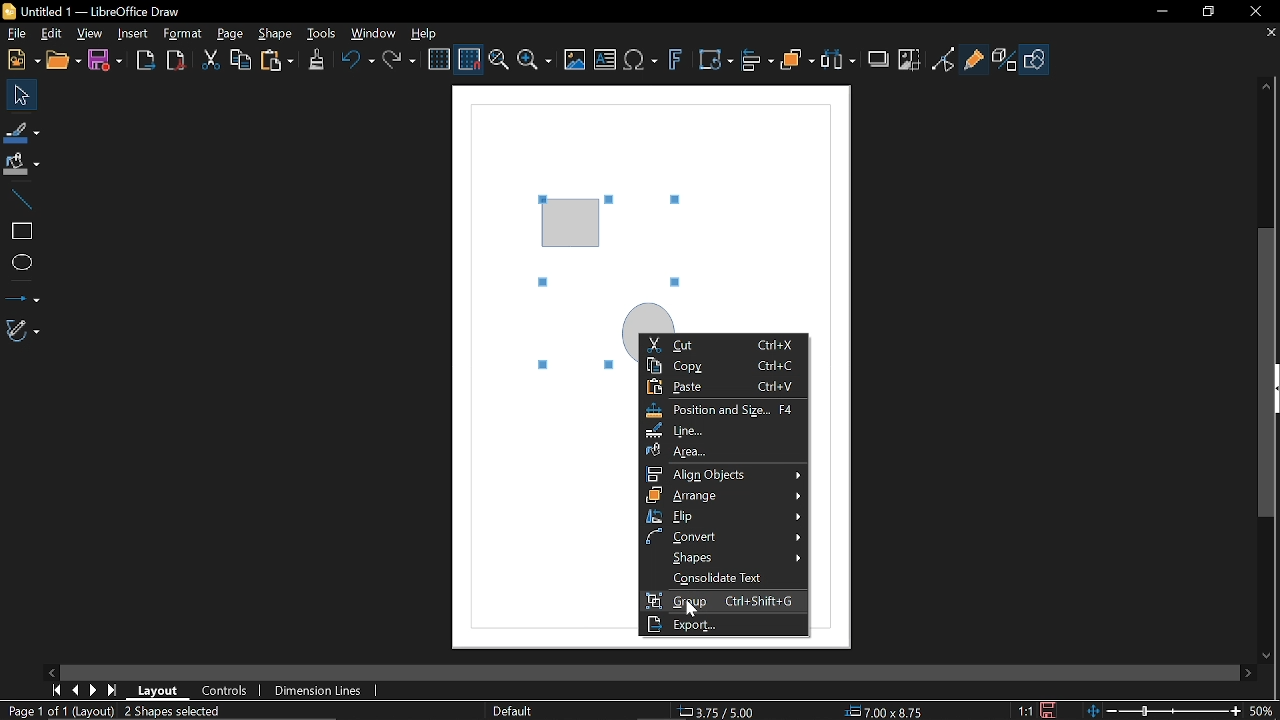 This screenshot has height=720, width=1280. What do you see at coordinates (714, 623) in the screenshot?
I see `Export` at bounding box center [714, 623].